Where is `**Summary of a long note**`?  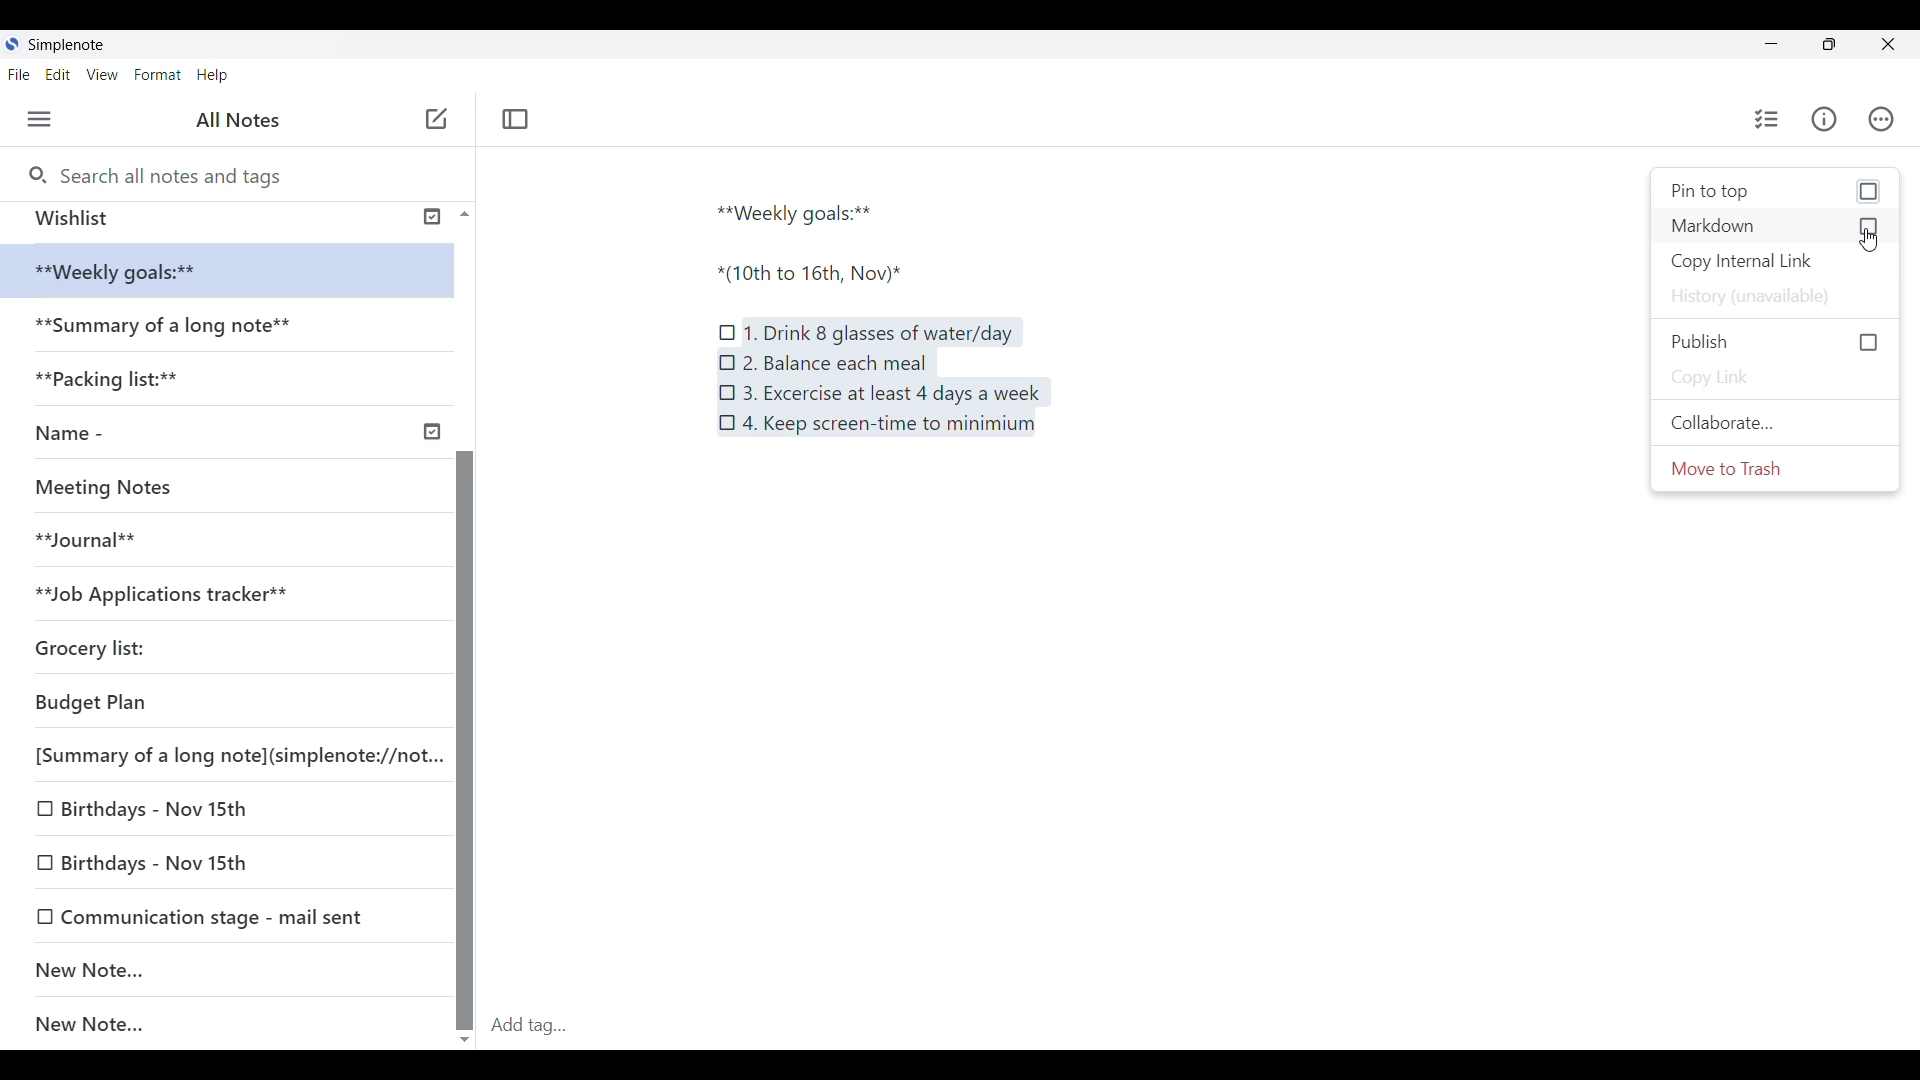 **Summary of a long note** is located at coordinates (169, 329).